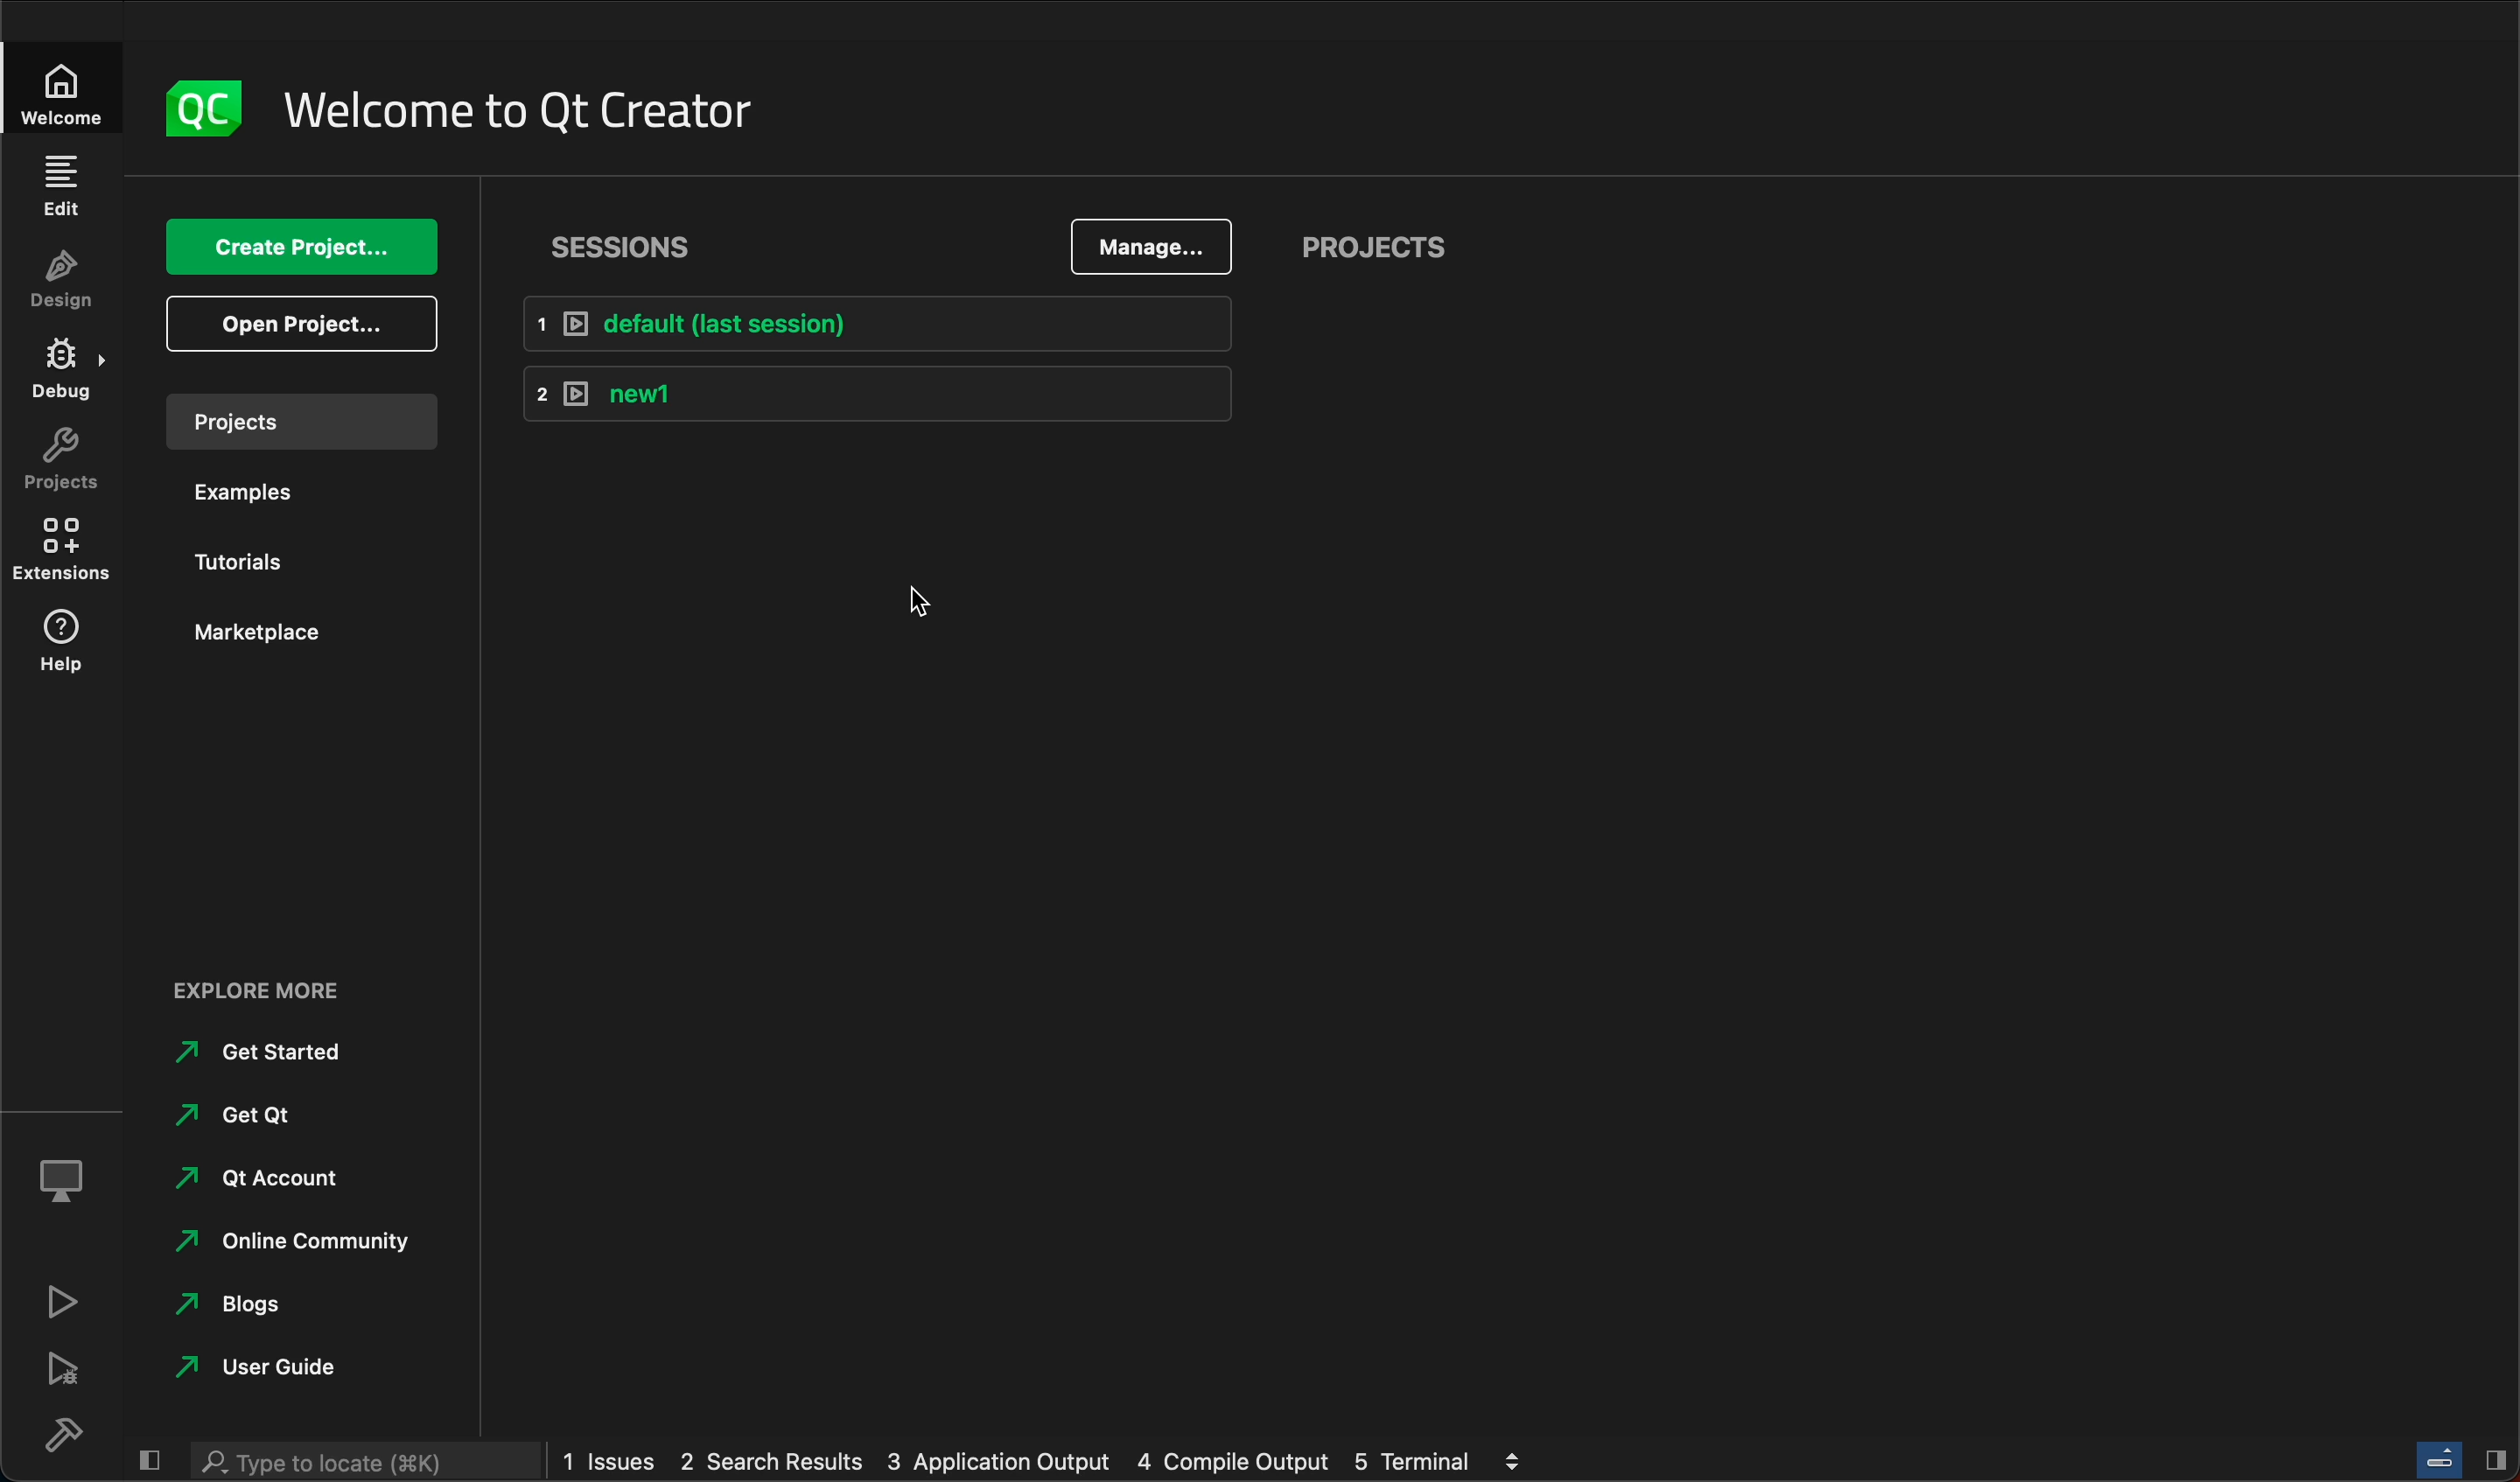 The image size is (2520, 1482). I want to click on project, so click(64, 465).